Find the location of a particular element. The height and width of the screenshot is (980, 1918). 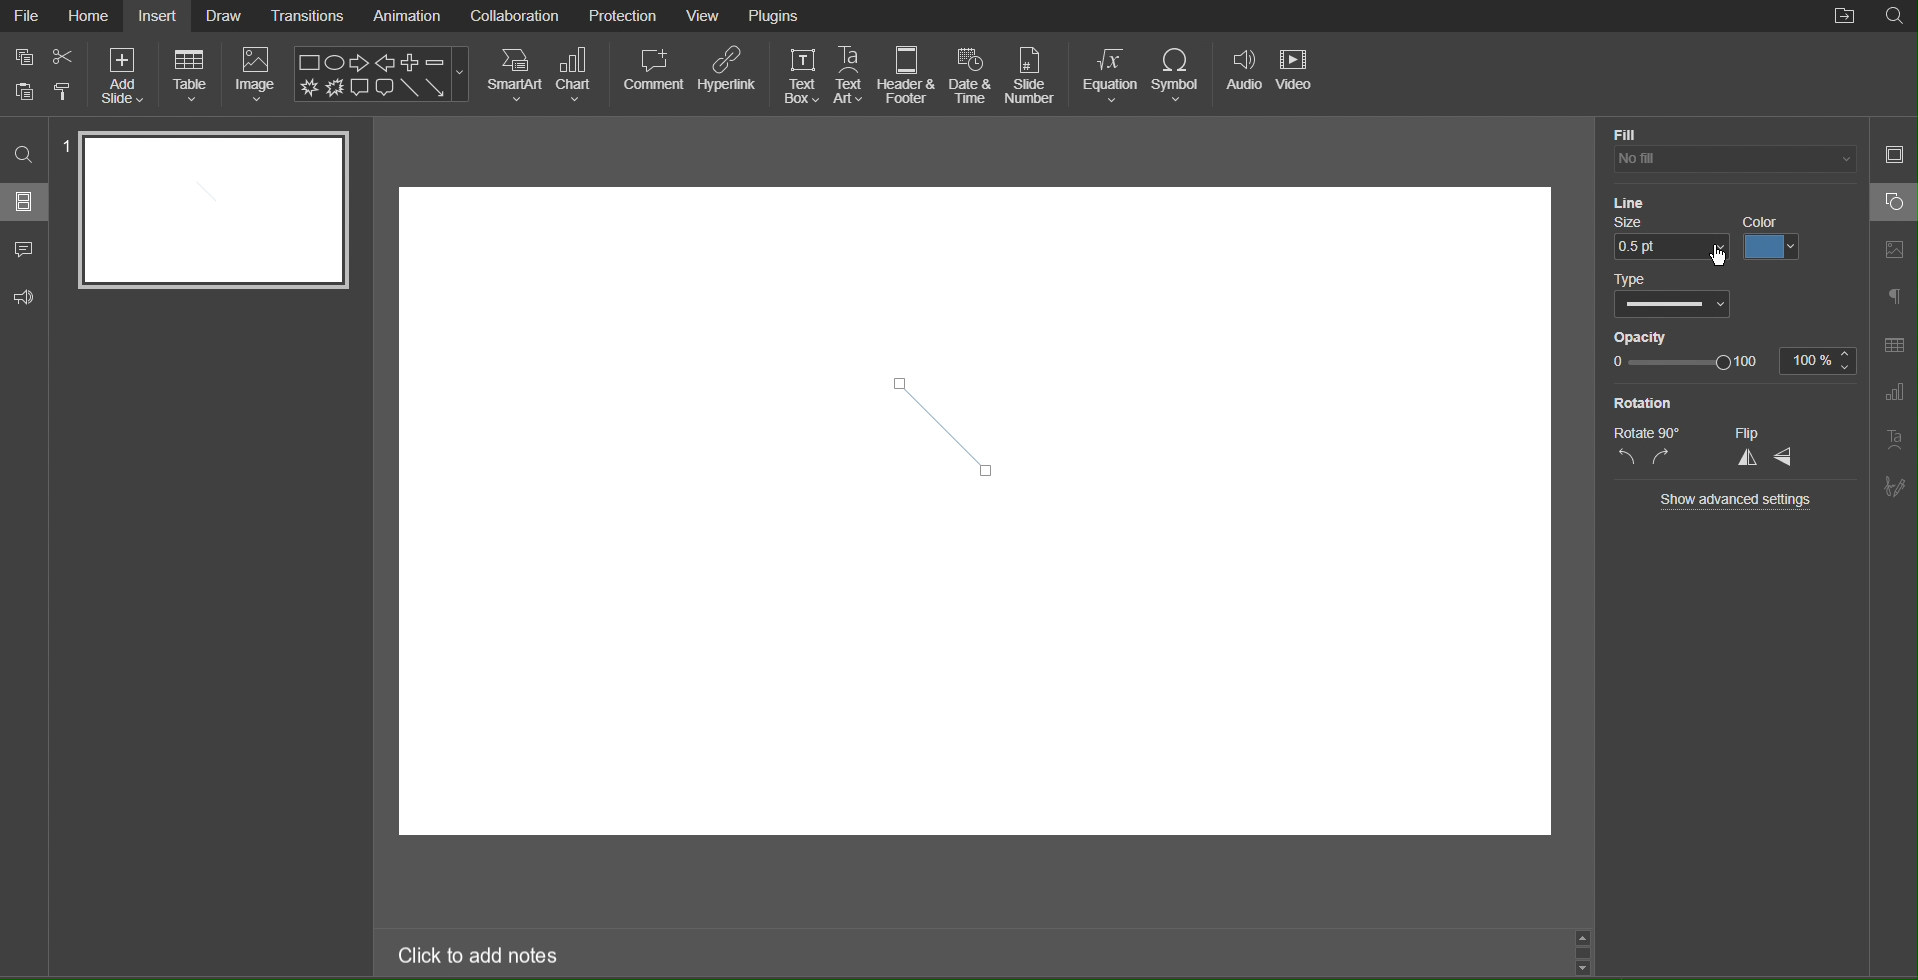

Signature is located at coordinates (1896, 487).